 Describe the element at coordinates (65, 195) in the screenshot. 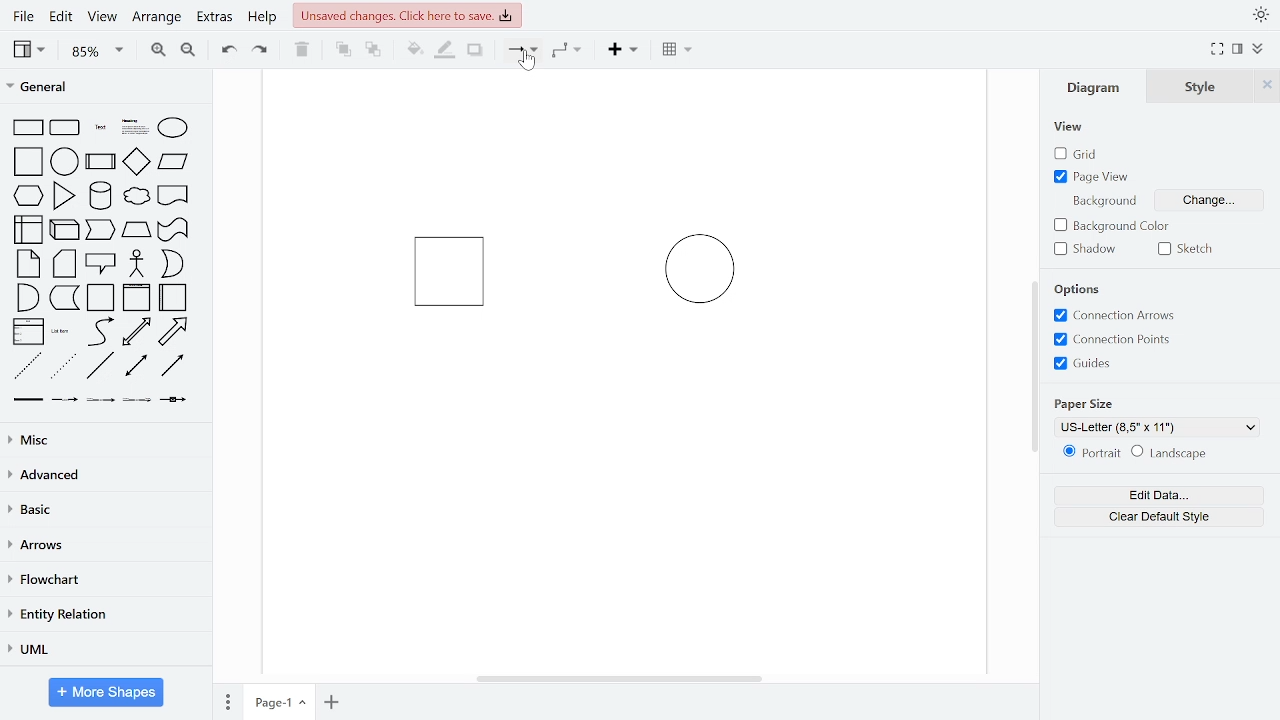

I see `triangle` at that location.